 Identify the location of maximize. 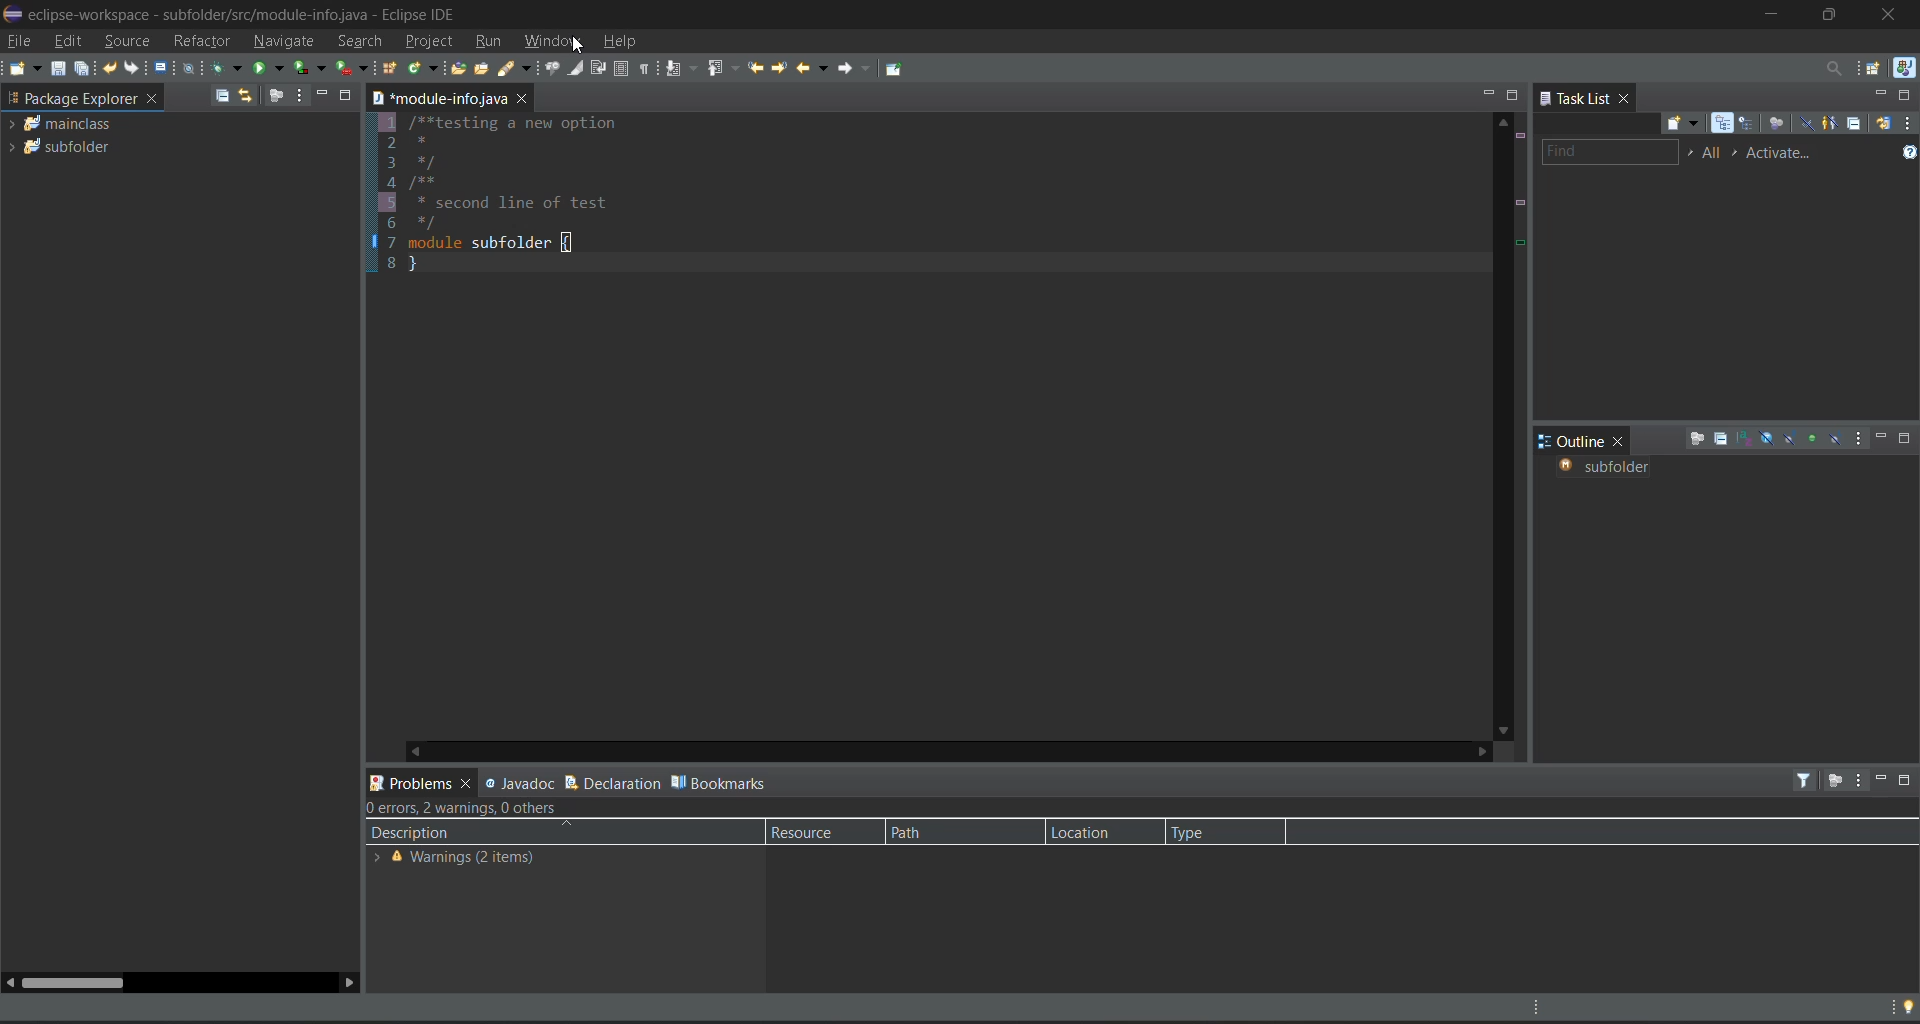
(1908, 440).